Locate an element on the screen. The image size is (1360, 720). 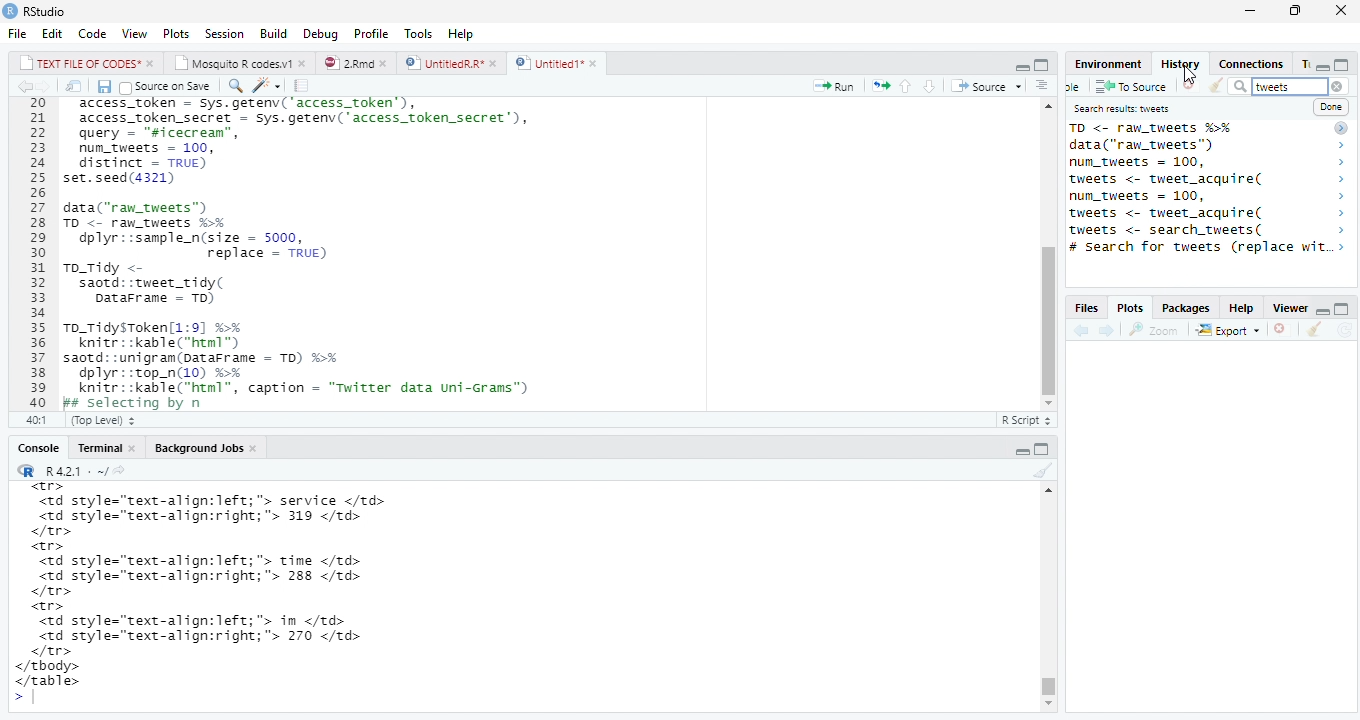
maximize is located at coordinates (1301, 9).